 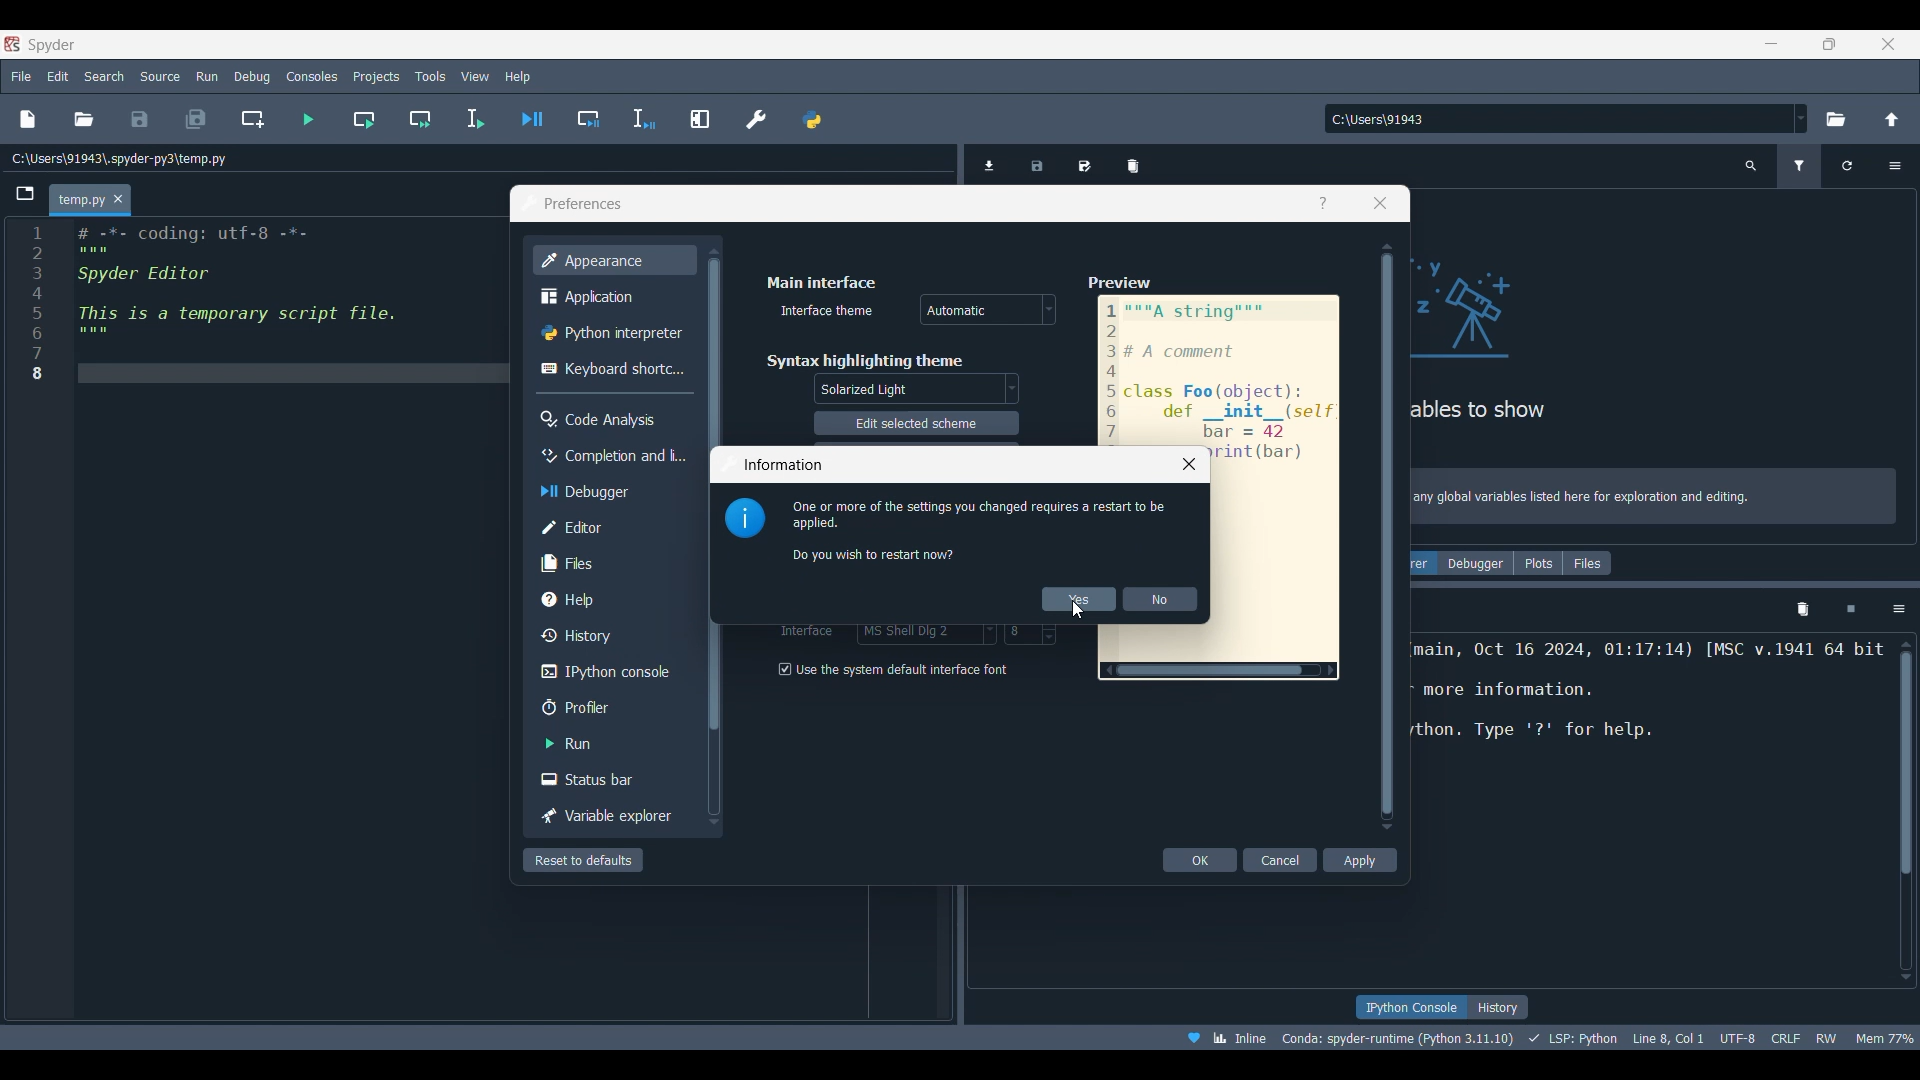 I want to click on Appearance, current selection highlighted, so click(x=614, y=260).